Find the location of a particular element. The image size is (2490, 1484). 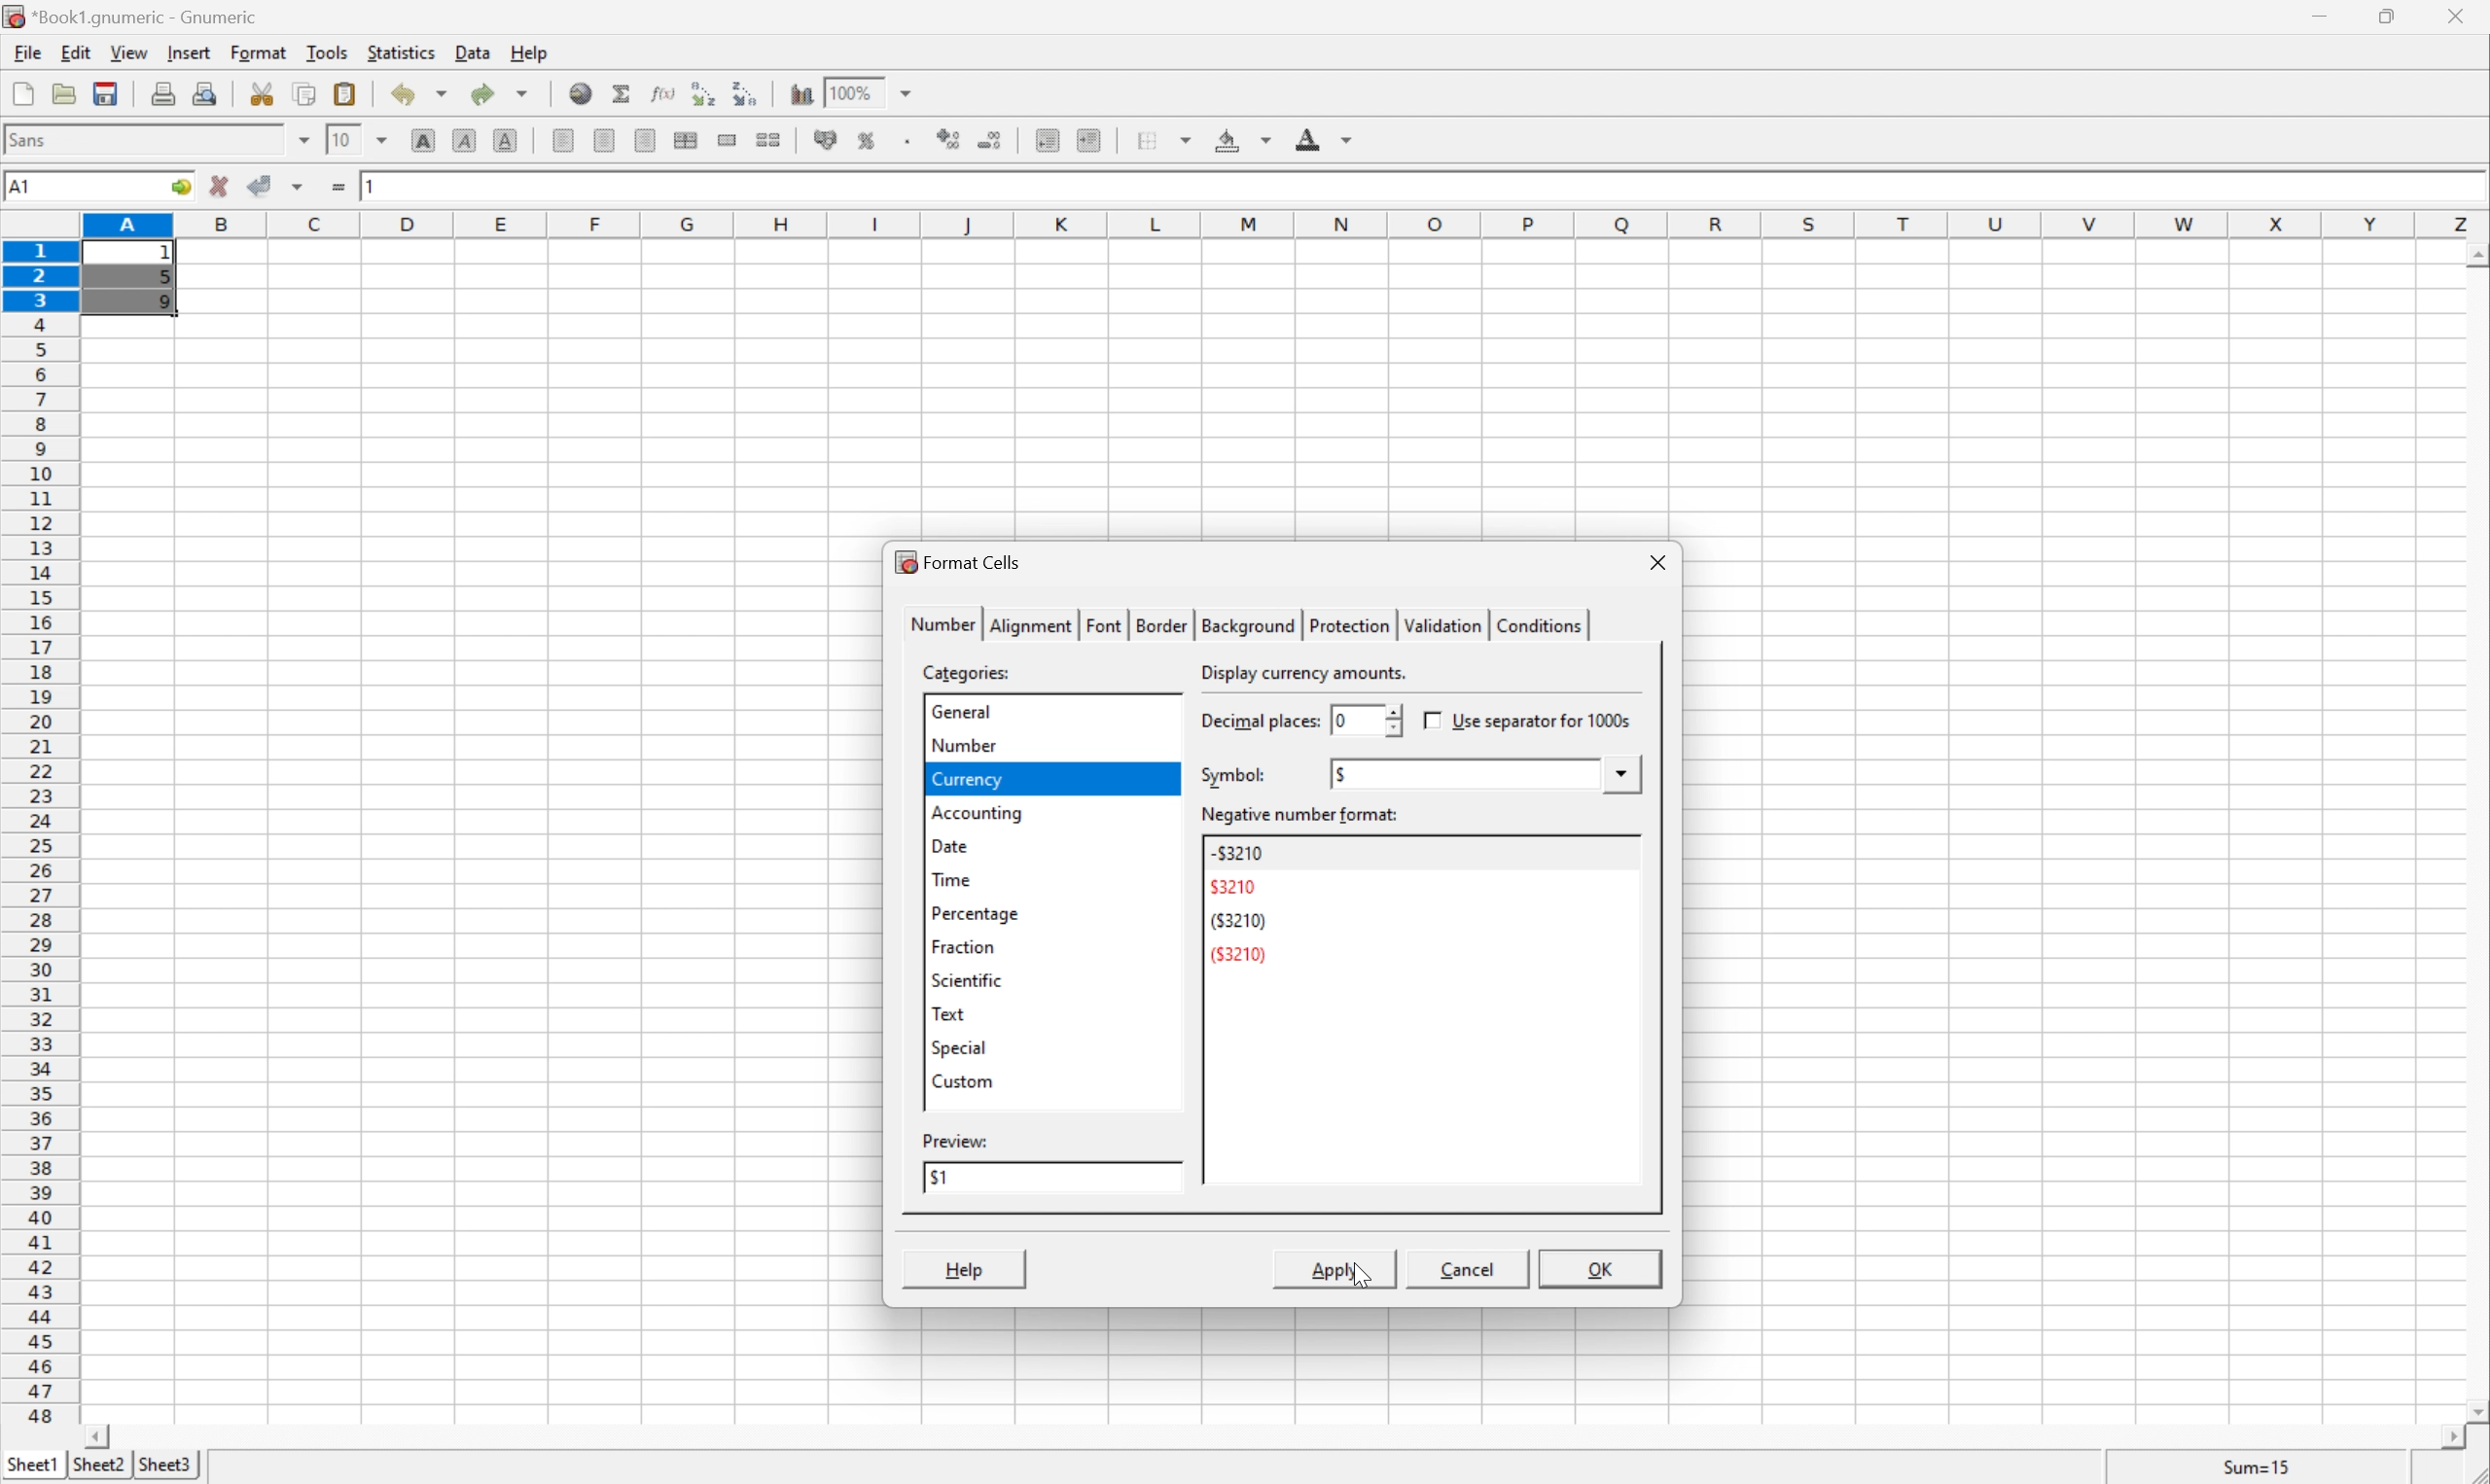

preview: is located at coordinates (957, 1140).